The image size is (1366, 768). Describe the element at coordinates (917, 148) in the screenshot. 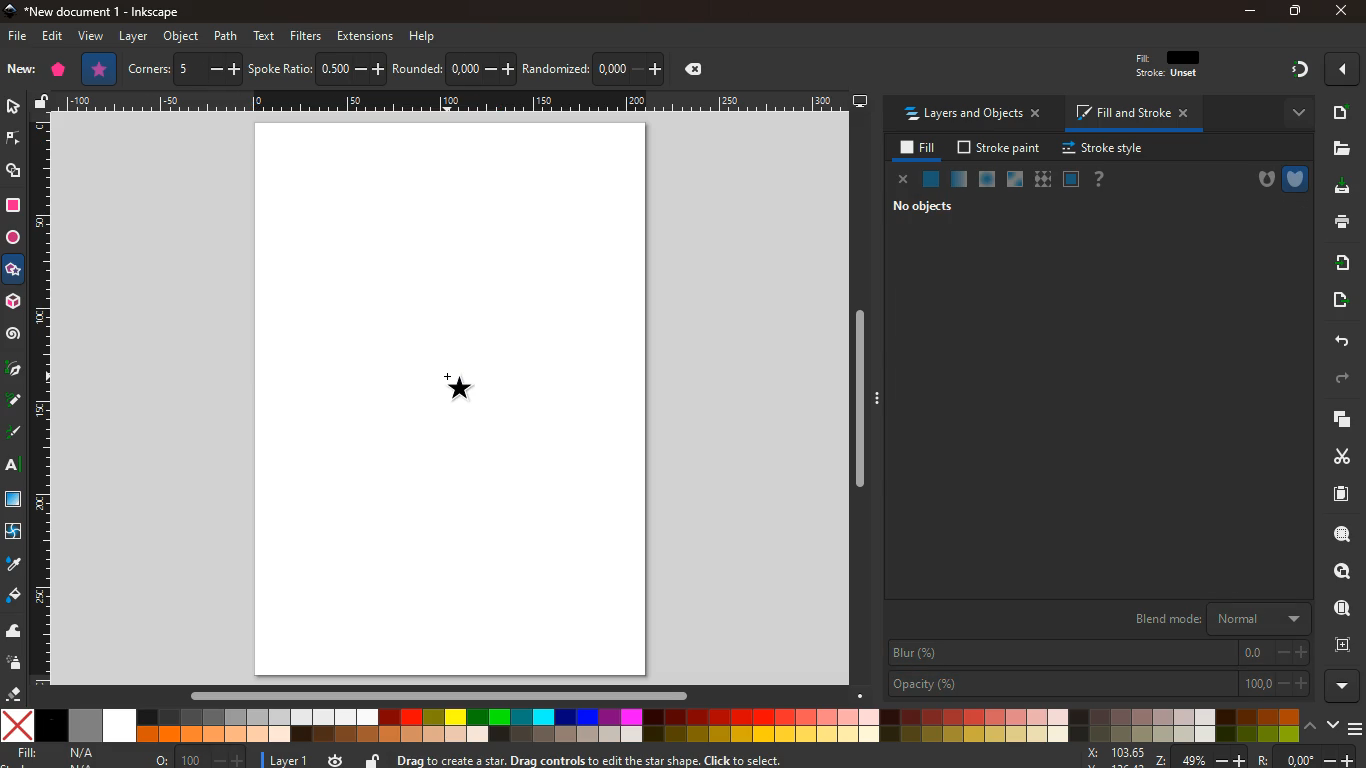

I see `fill` at that location.